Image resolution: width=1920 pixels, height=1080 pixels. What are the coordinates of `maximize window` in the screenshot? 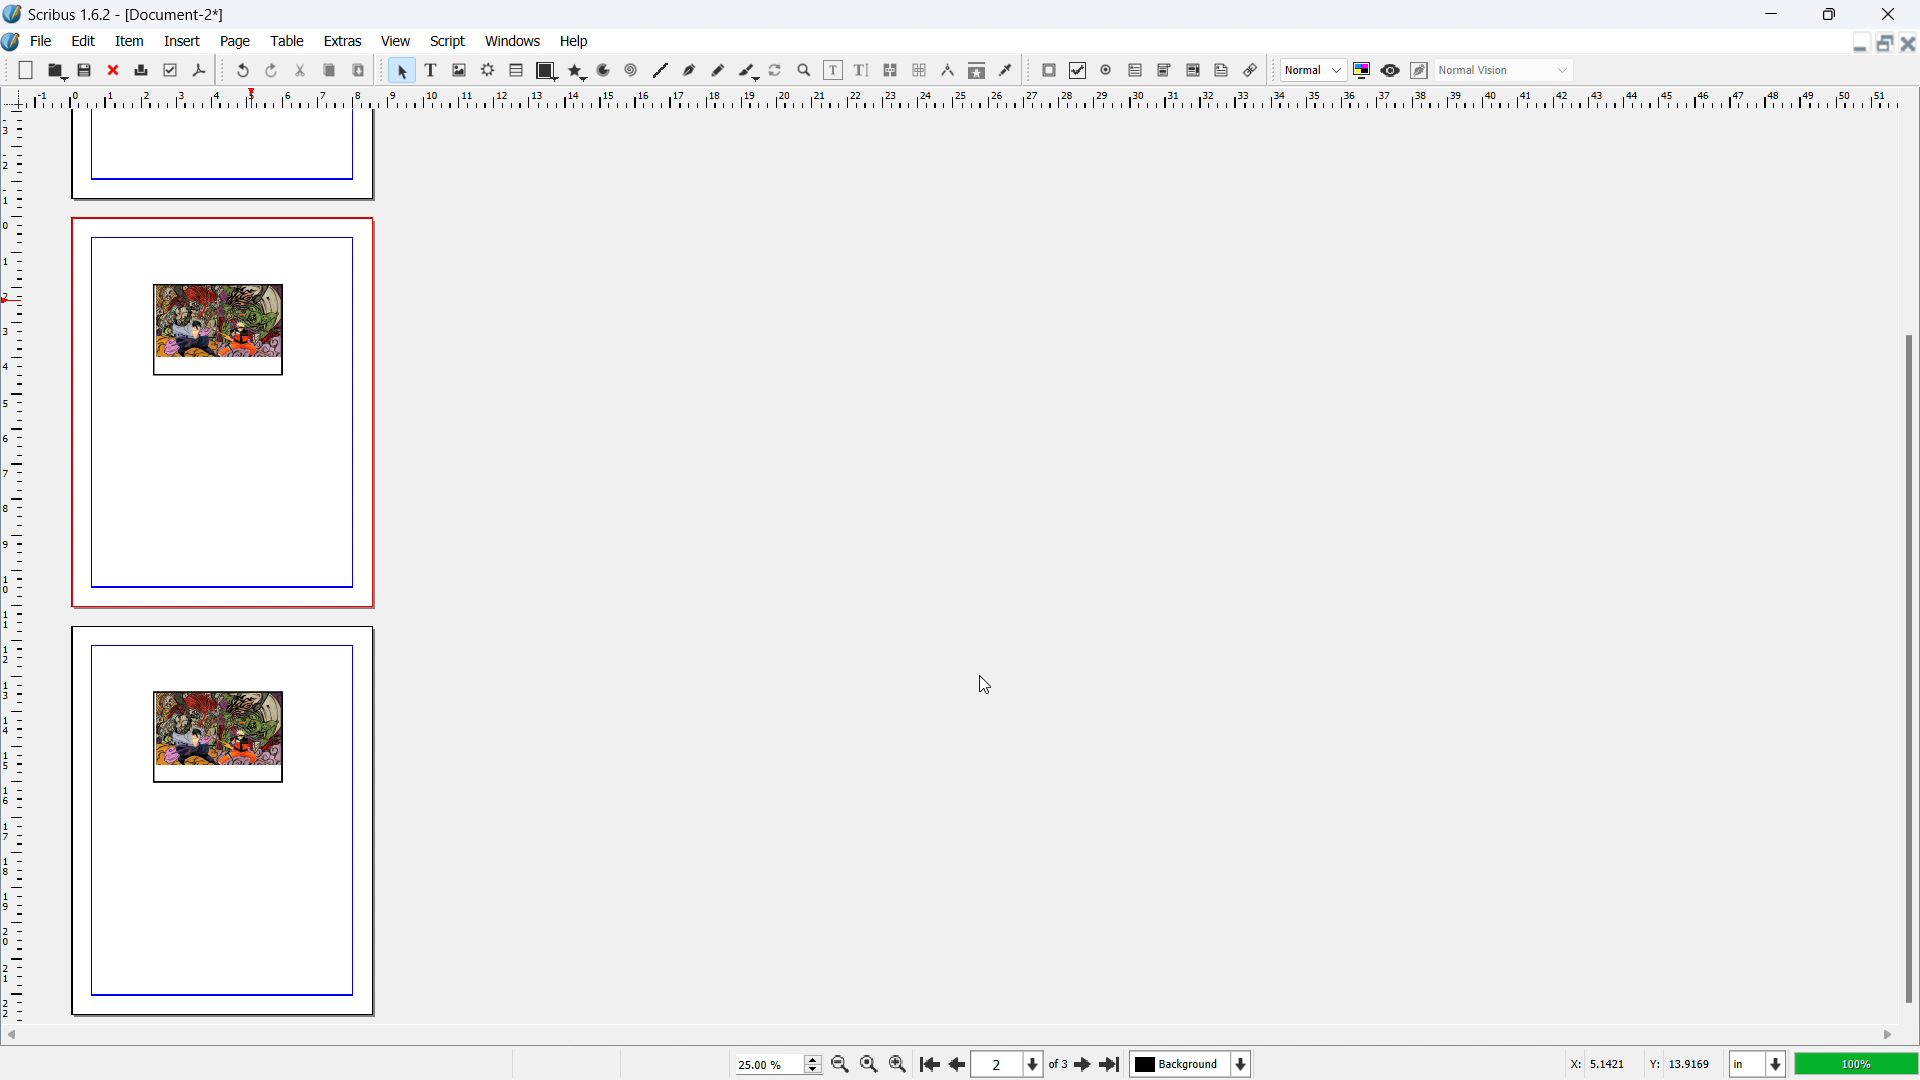 It's located at (1827, 14).